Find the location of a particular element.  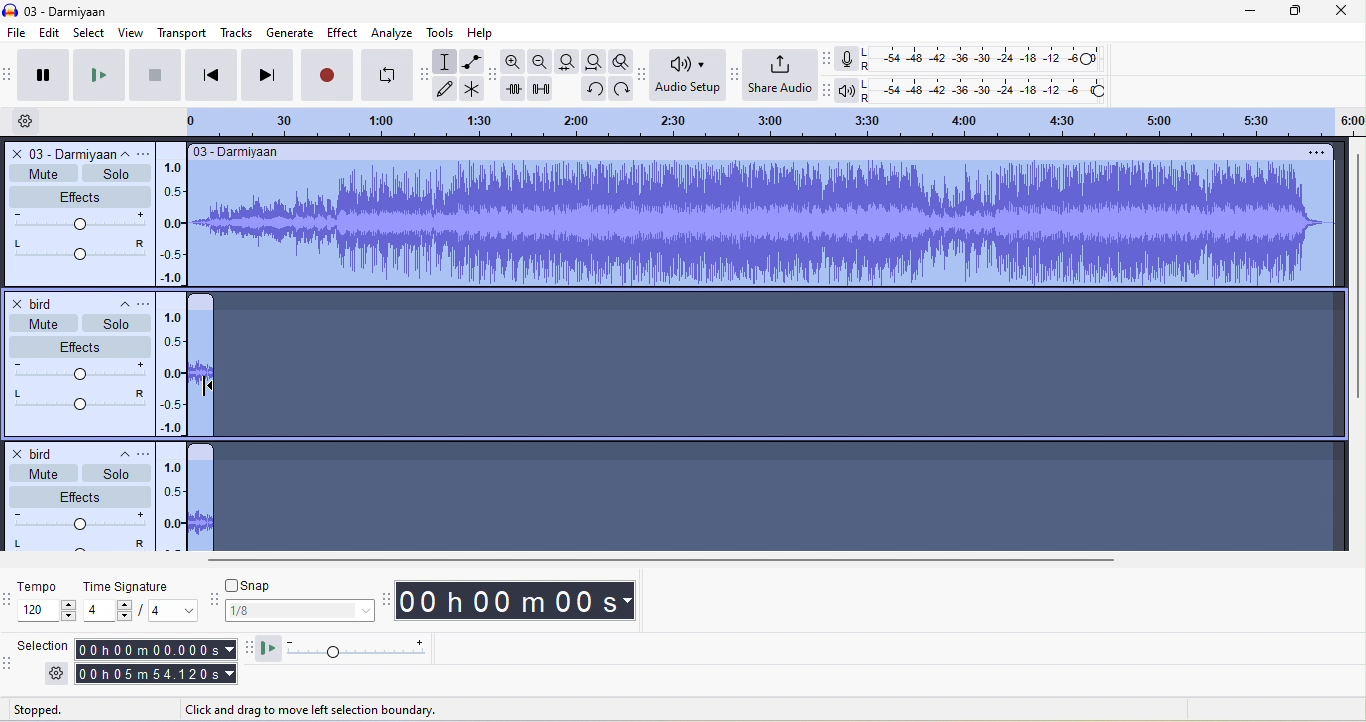

generate is located at coordinates (289, 31).